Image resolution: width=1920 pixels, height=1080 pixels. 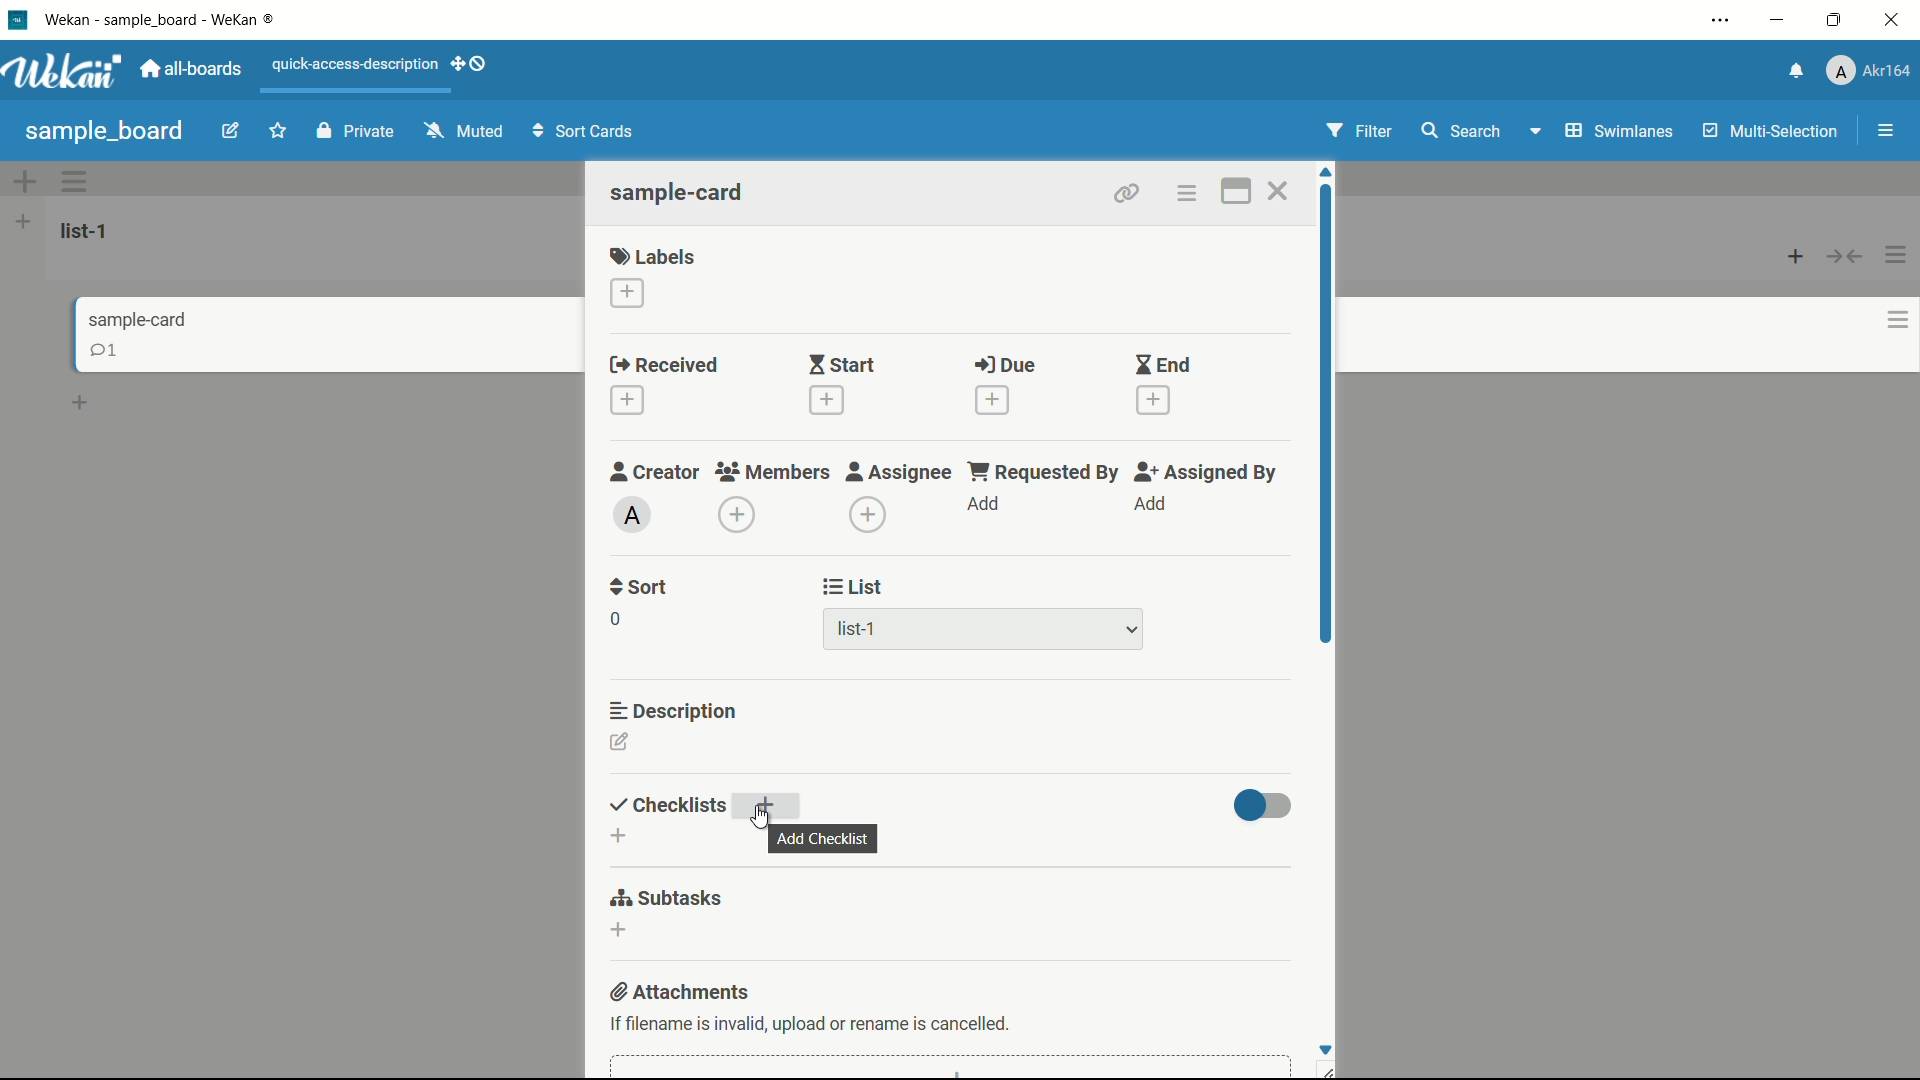 What do you see at coordinates (659, 365) in the screenshot?
I see `received` at bounding box center [659, 365].